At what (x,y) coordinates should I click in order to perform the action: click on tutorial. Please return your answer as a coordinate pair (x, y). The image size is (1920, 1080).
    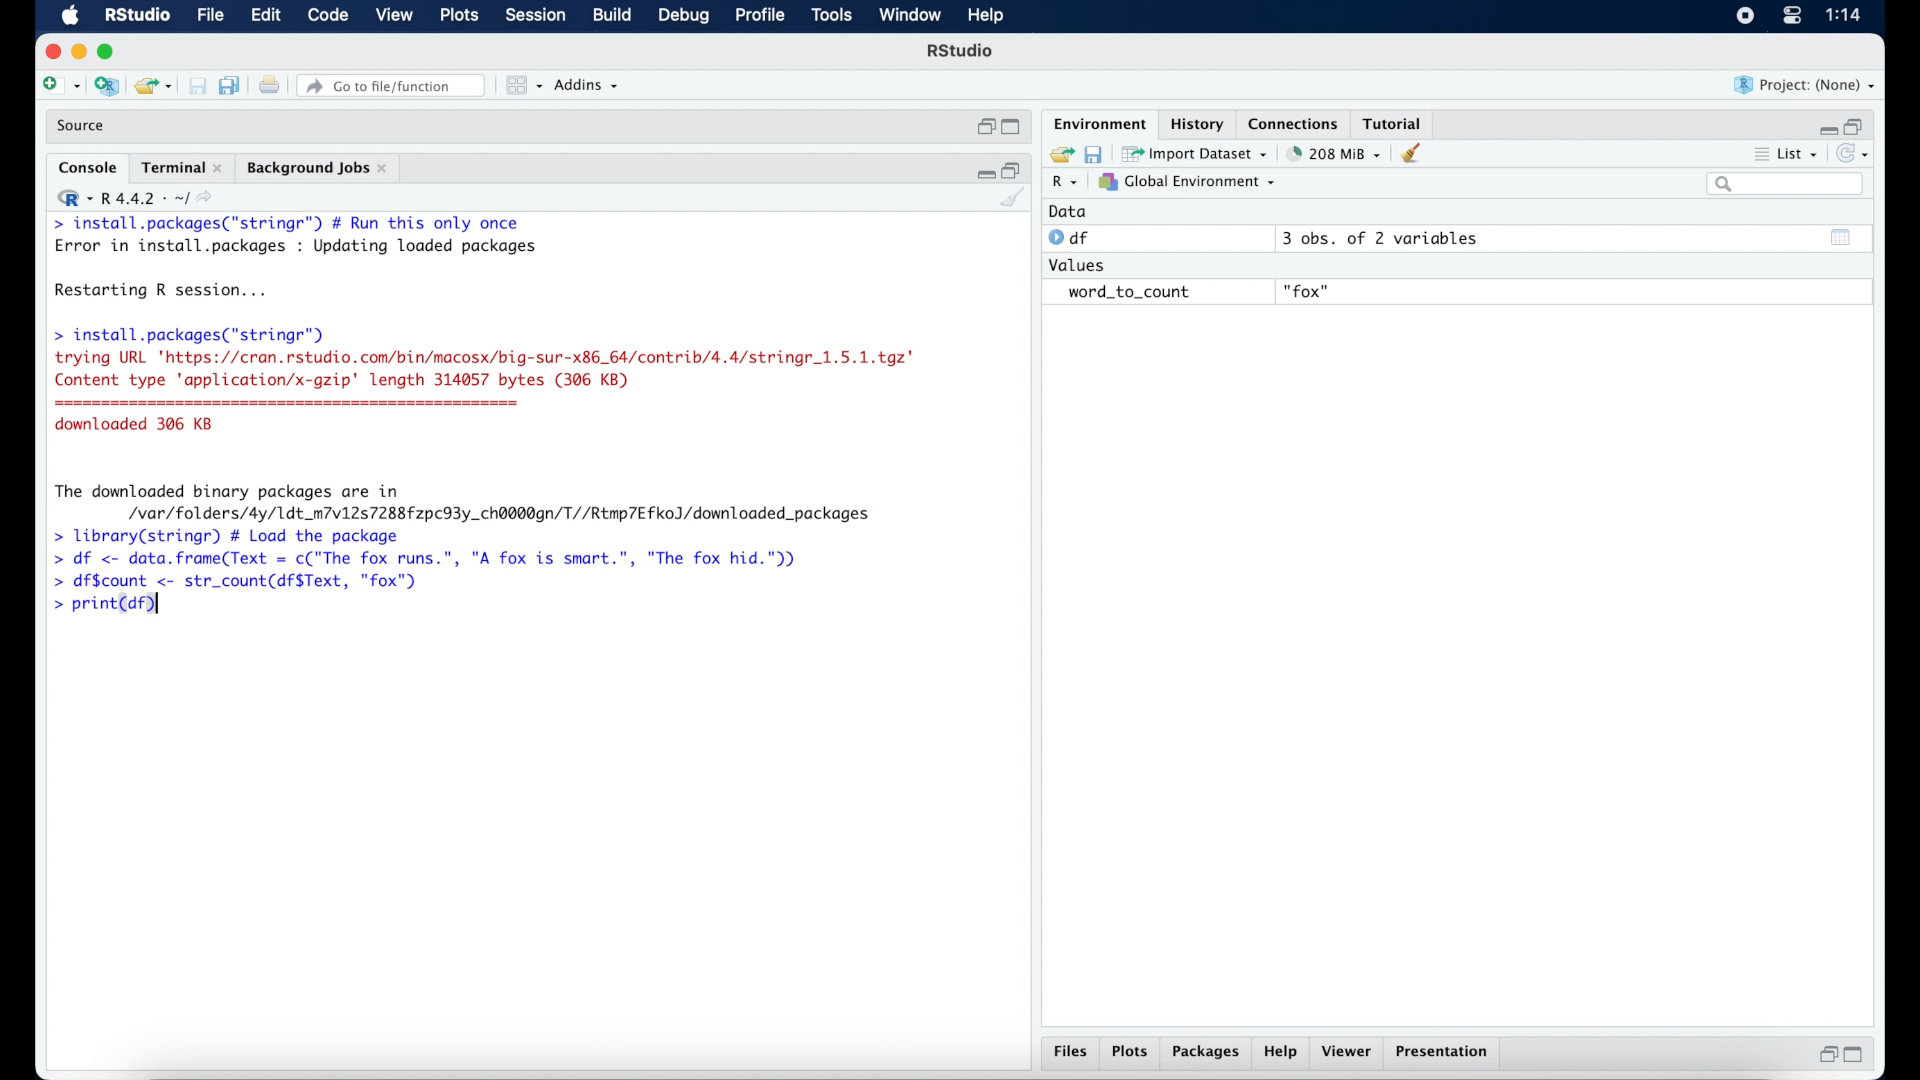
    Looking at the image, I should click on (1393, 121).